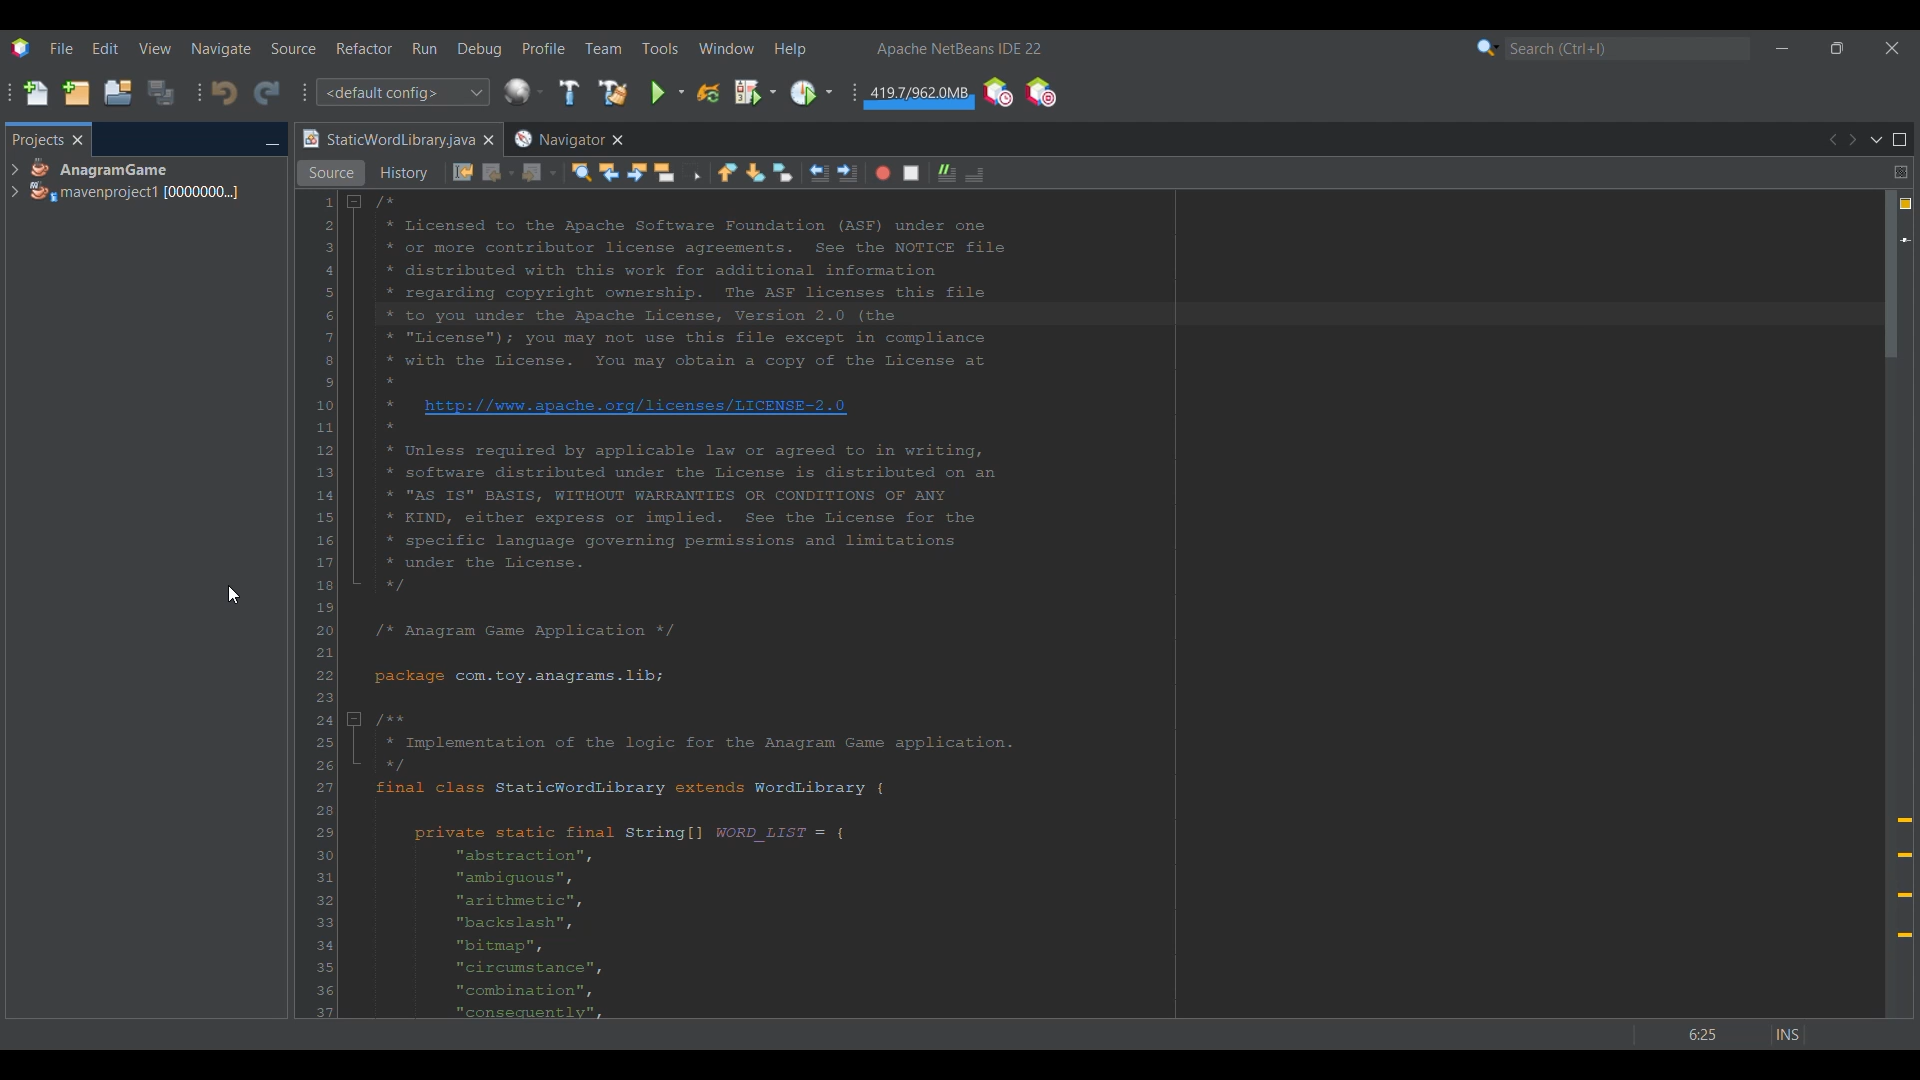 The width and height of the screenshot is (1920, 1080). I want to click on Reload, so click(708, 93).